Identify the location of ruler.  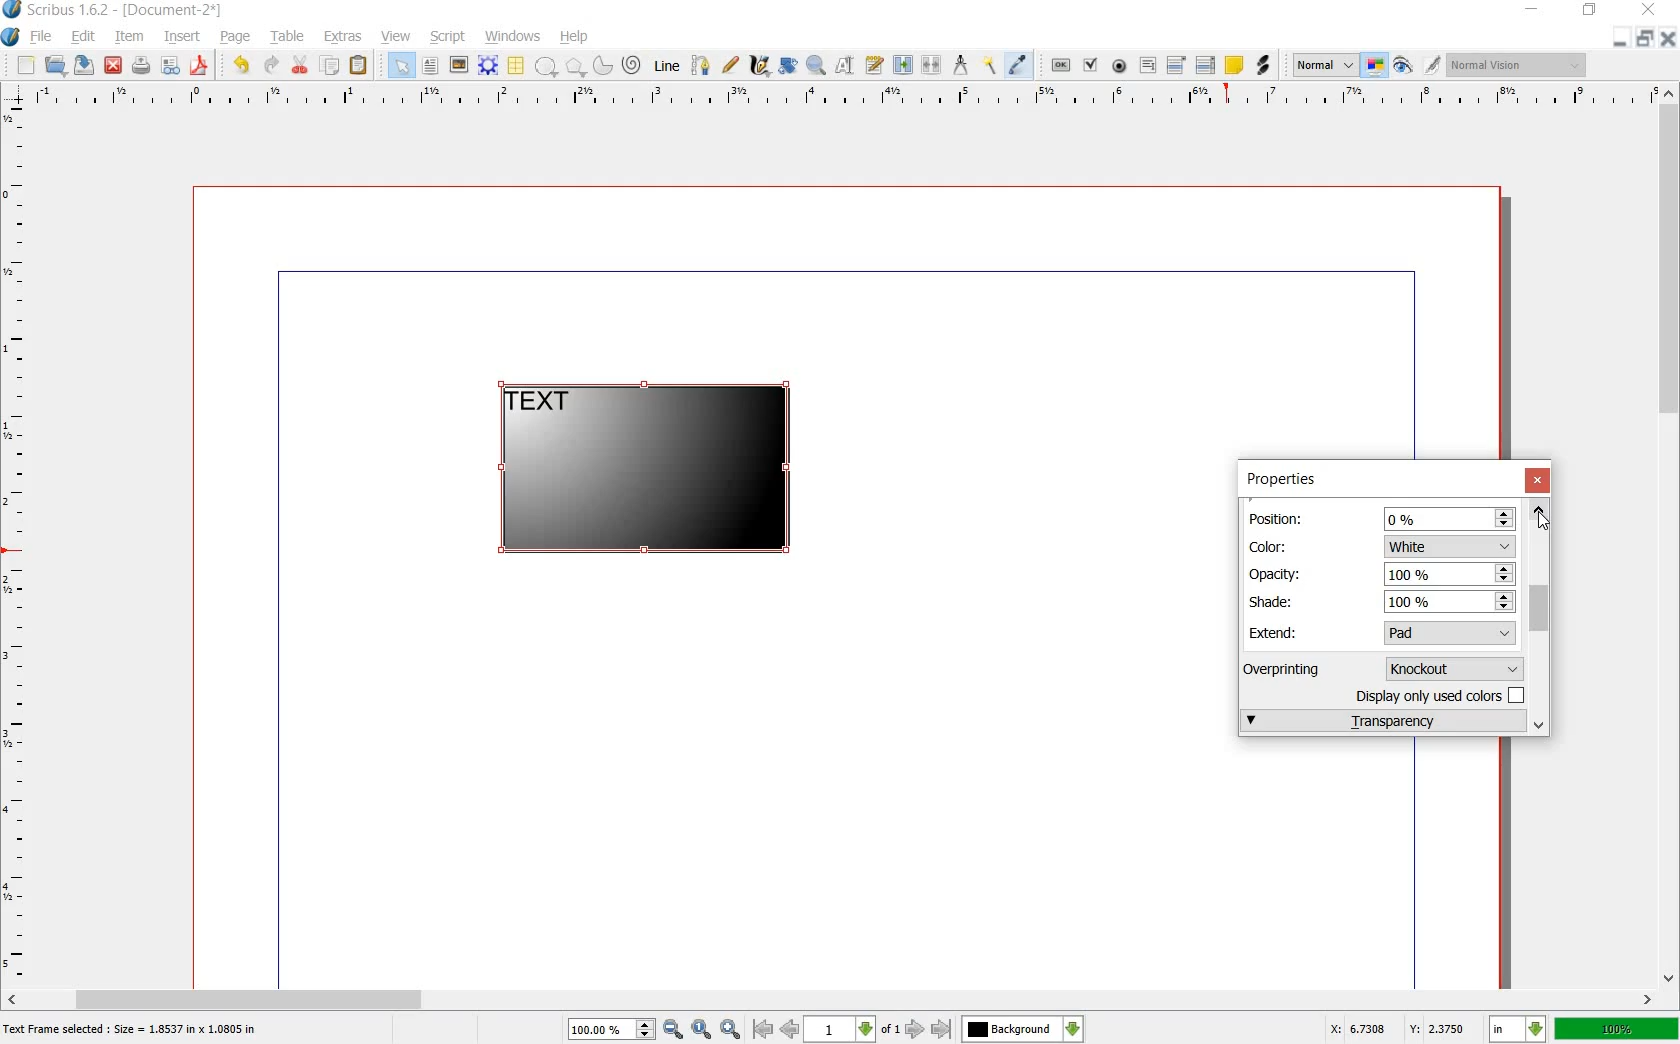
(17, 544).